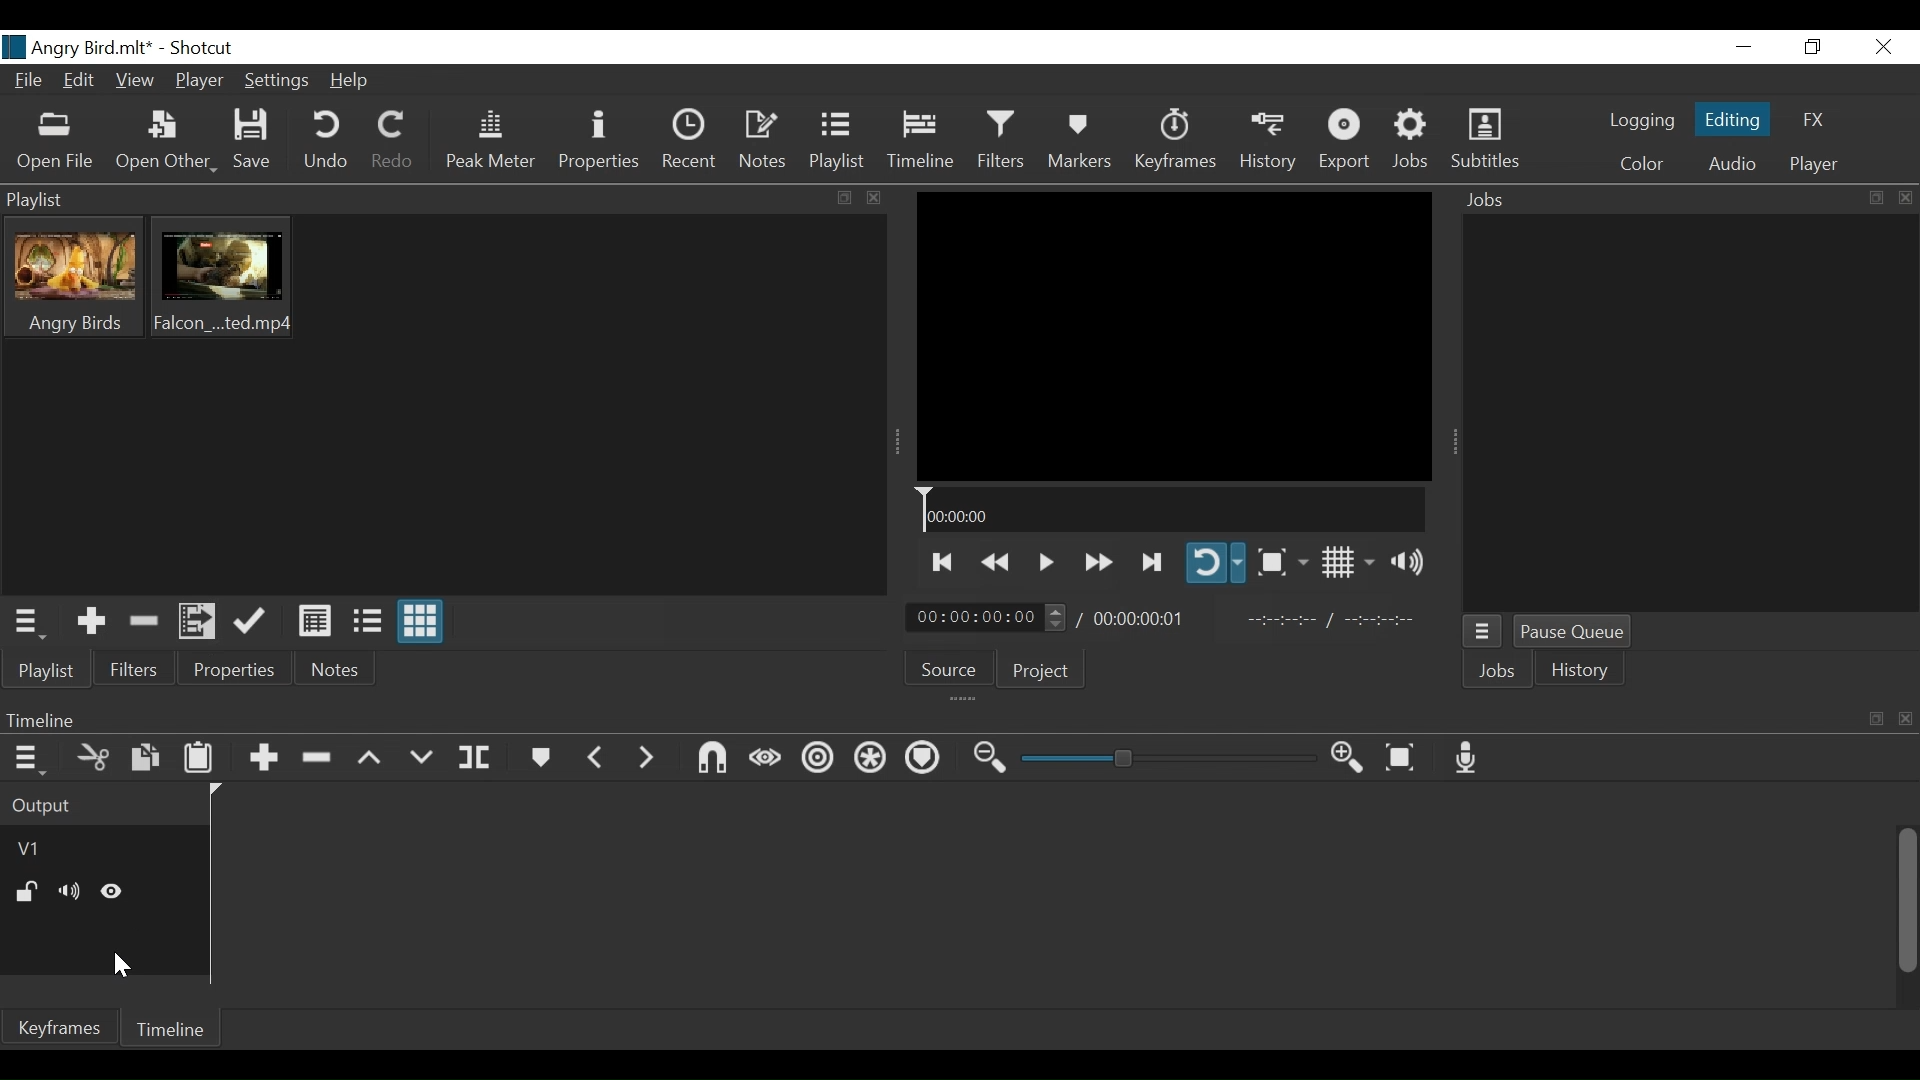 This screenshot has height=1080, width=1920. What do you see at coordinates (945, 562) in the screenshot?
I see `Skip to the previous point` at bounding box center [945, 562].